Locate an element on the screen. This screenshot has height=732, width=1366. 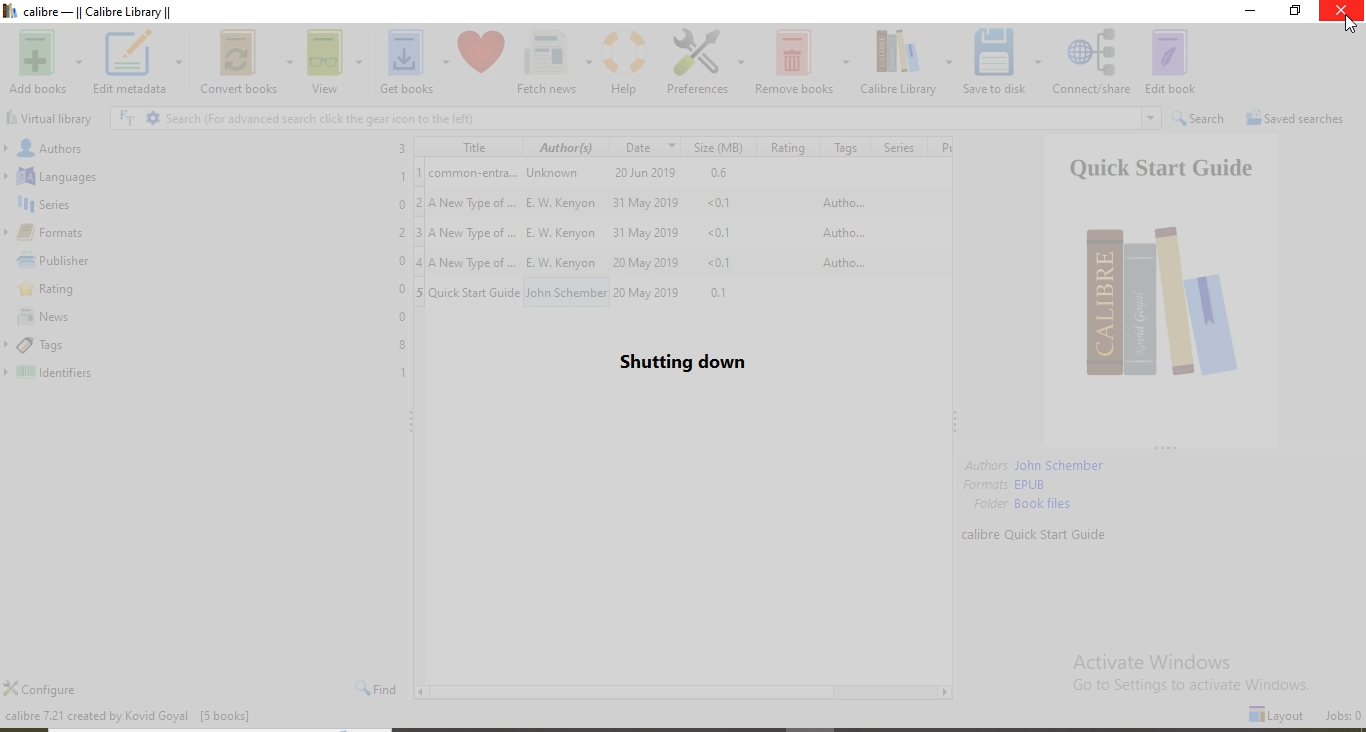
calibre -|| Calibre Library || is located at coordinates (106, 11).